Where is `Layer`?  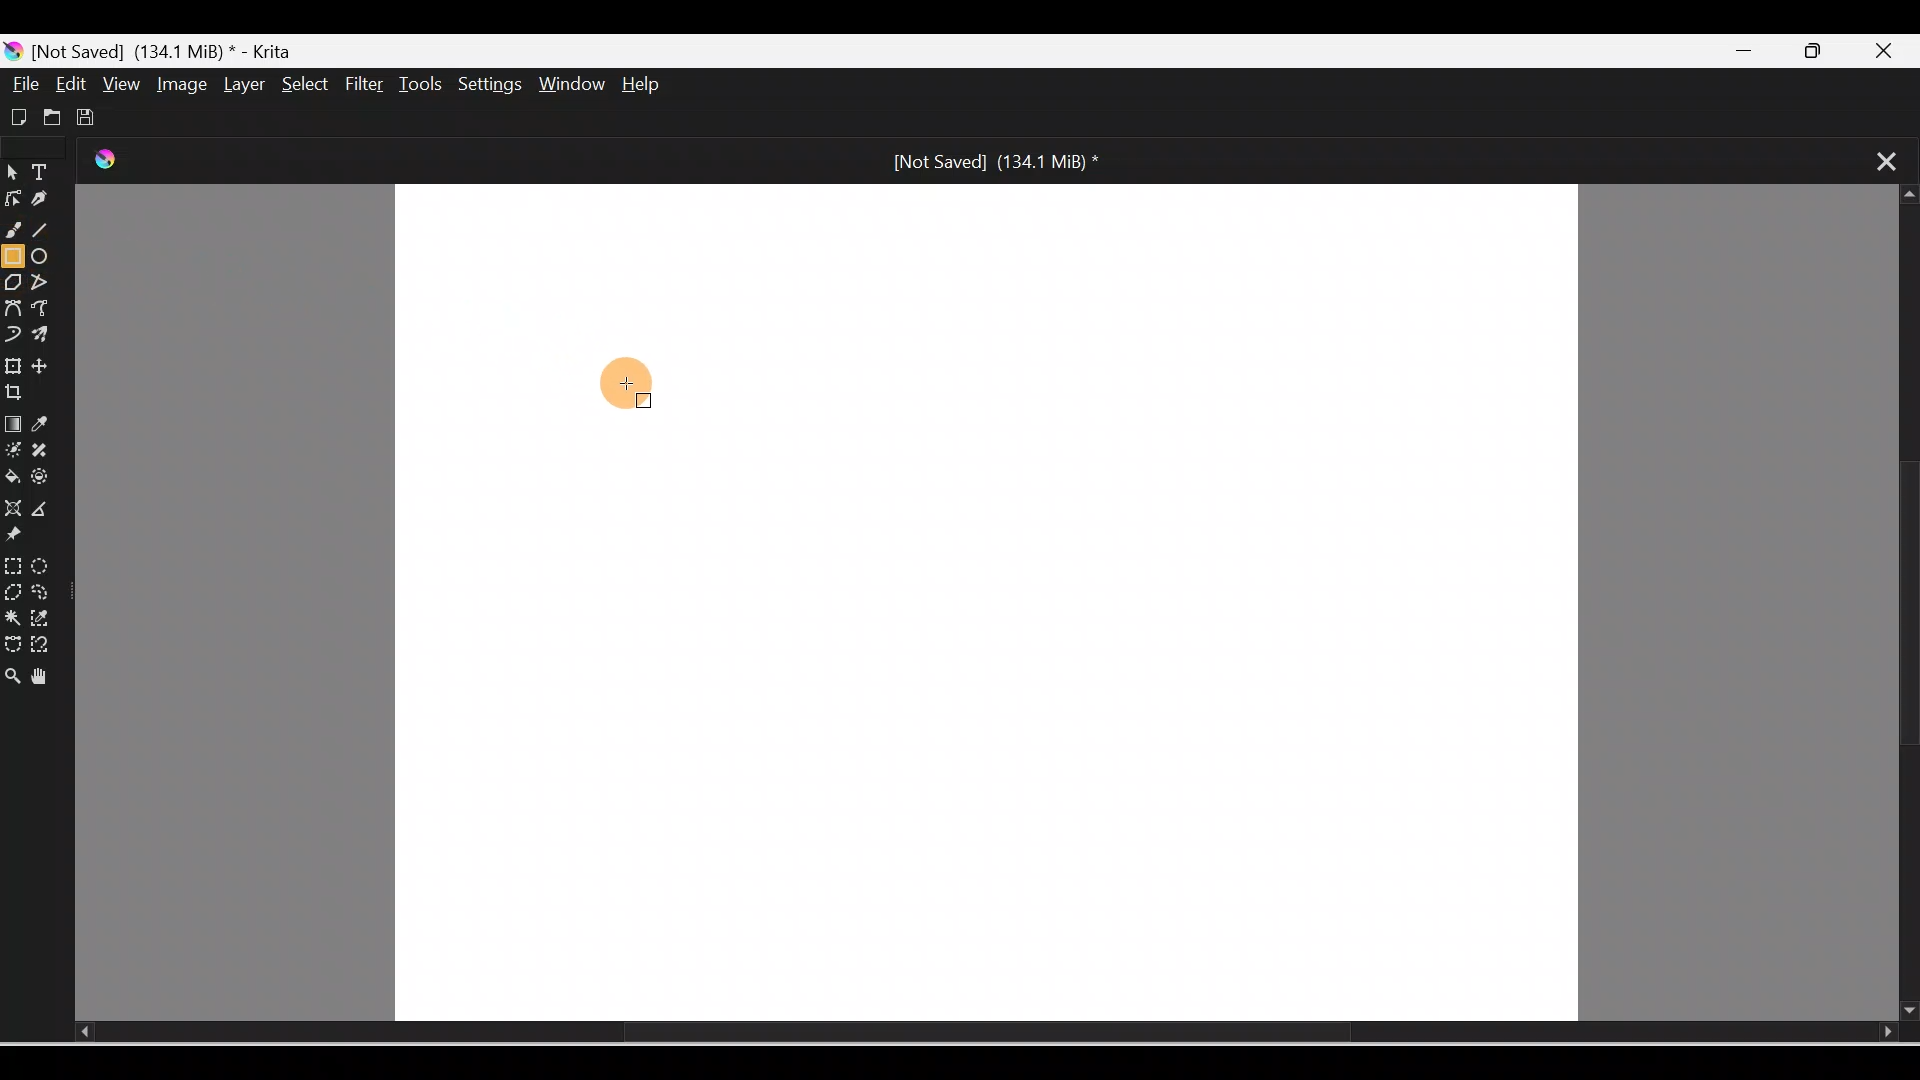 Layer is located at coordinates (240, 85).